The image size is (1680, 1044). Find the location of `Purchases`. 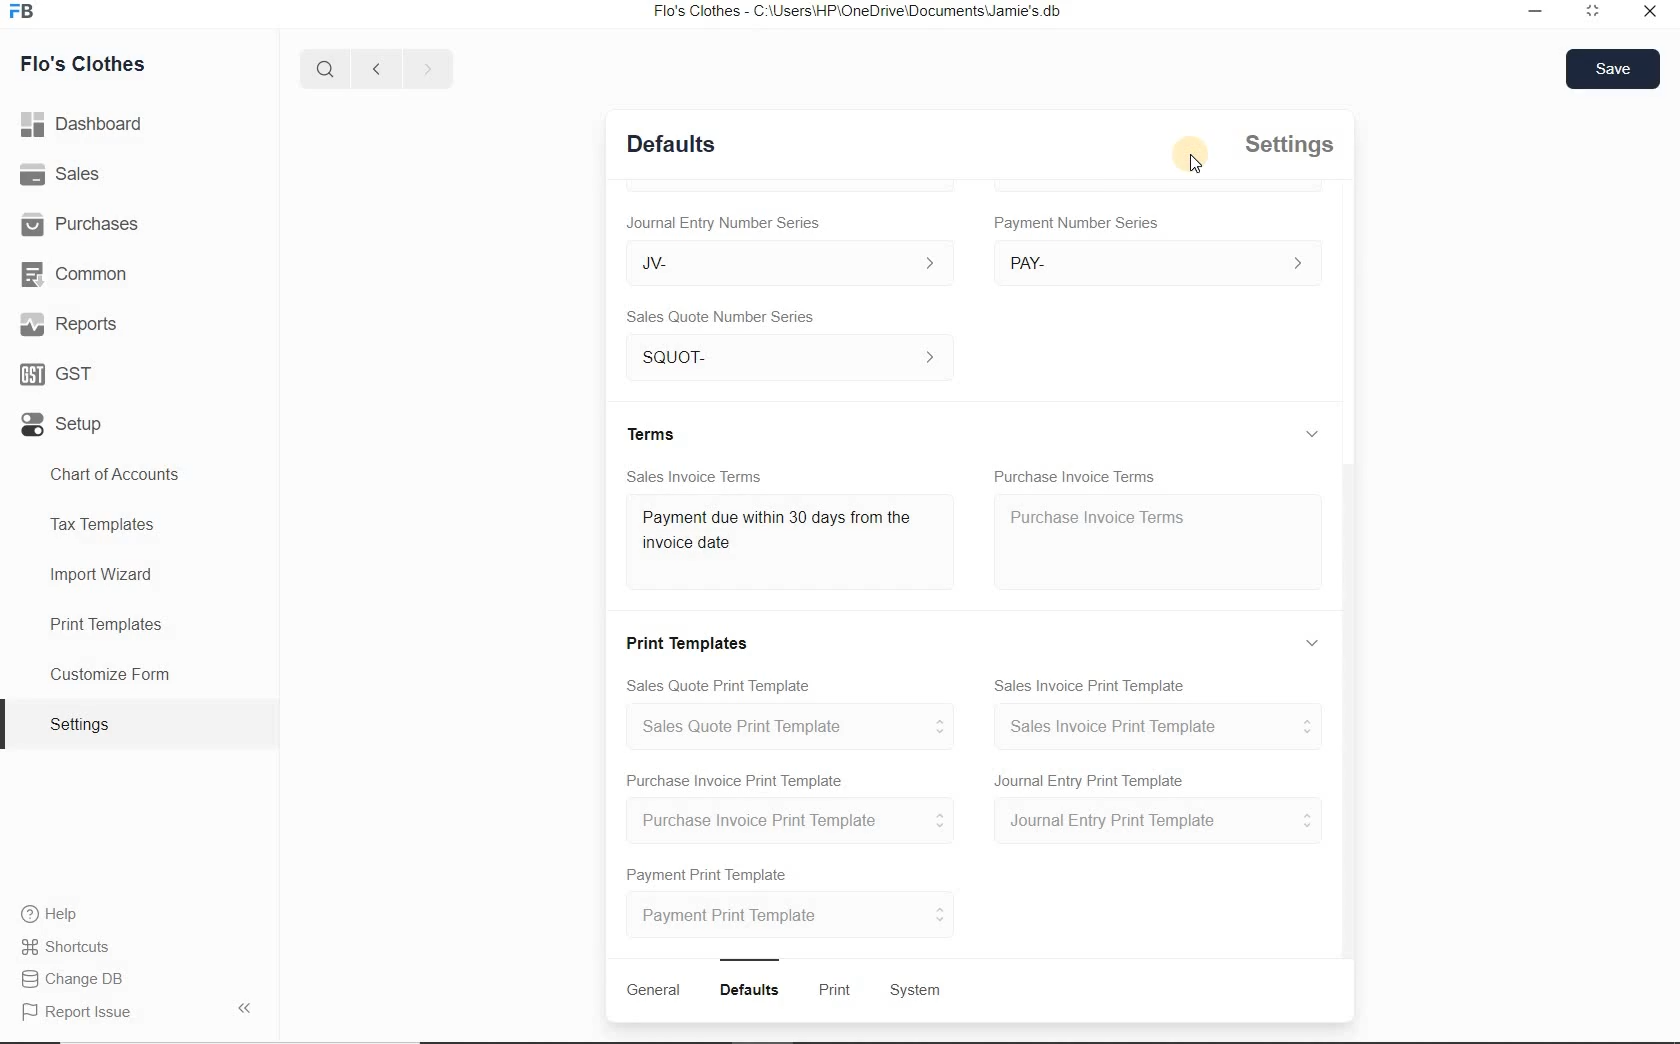

Purchases is located at coordinates (80, 222).